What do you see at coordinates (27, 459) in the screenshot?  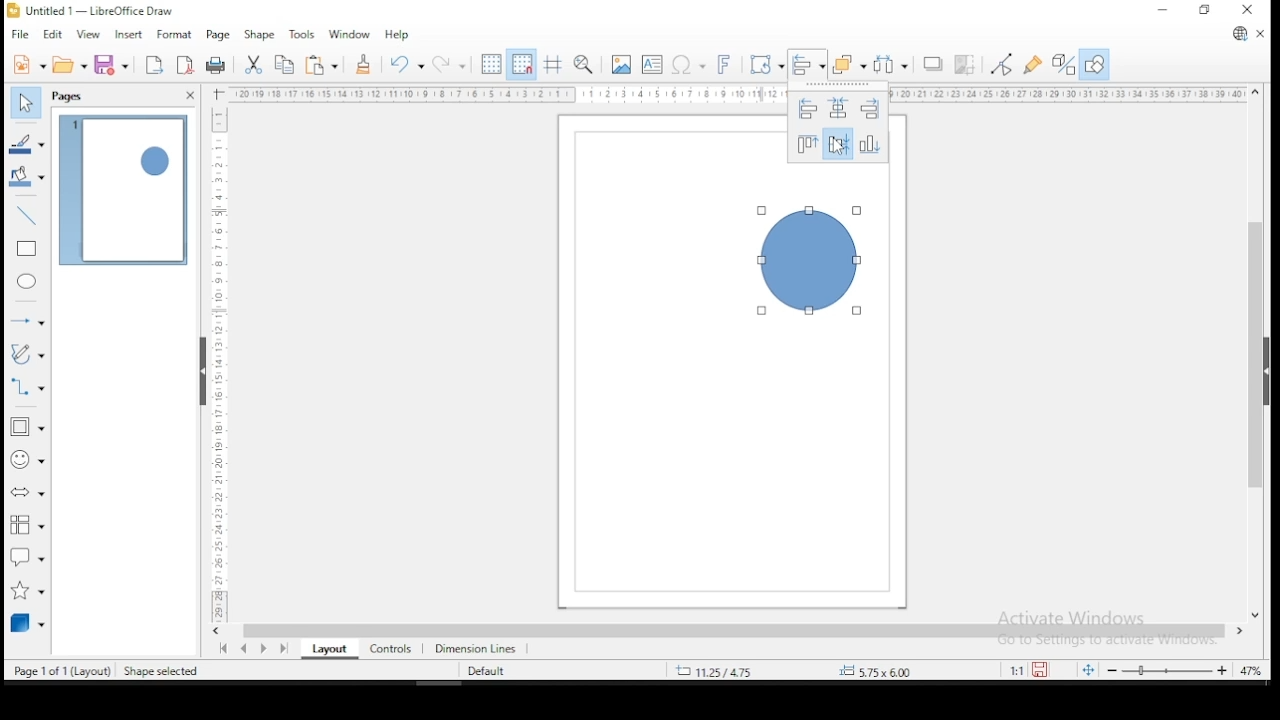 I see `symbol shapes` at bounding box center [27, 459].